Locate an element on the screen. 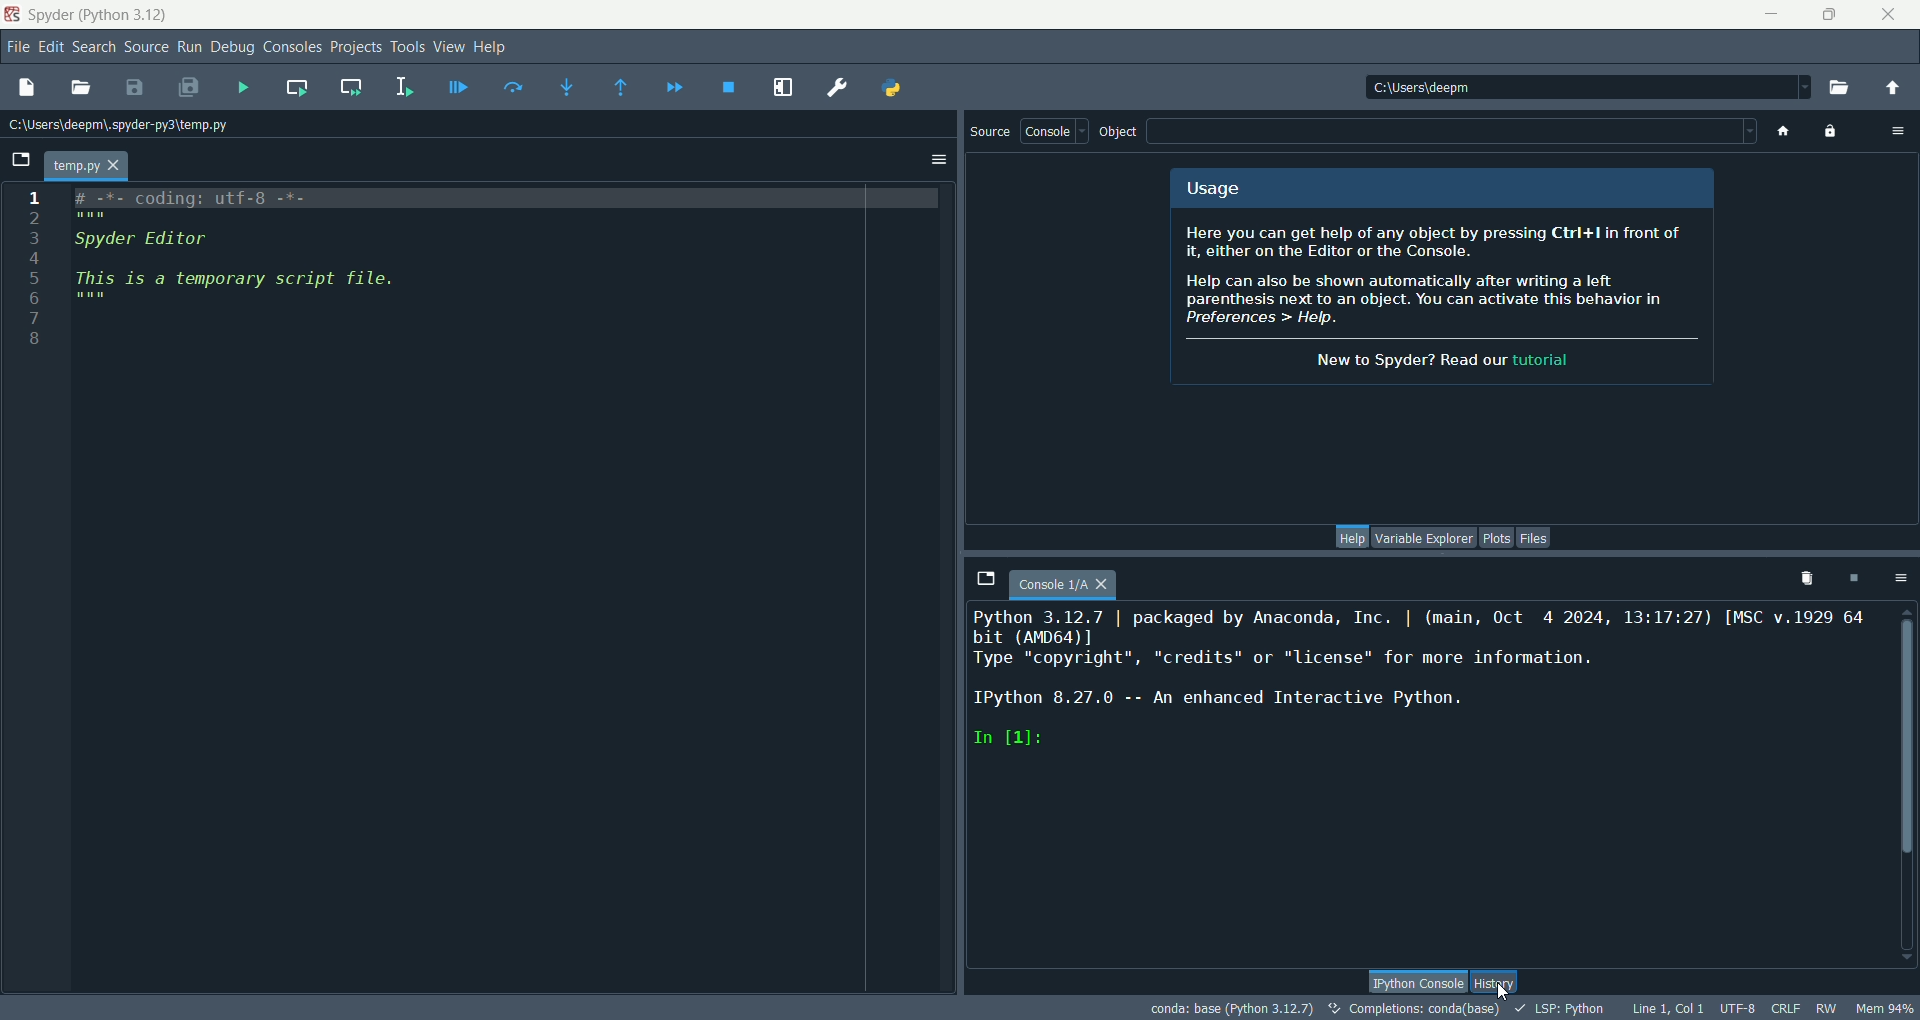 The height and width of the screenshot is (1020, 1920). run current cell is located at coordinates (298, 87).